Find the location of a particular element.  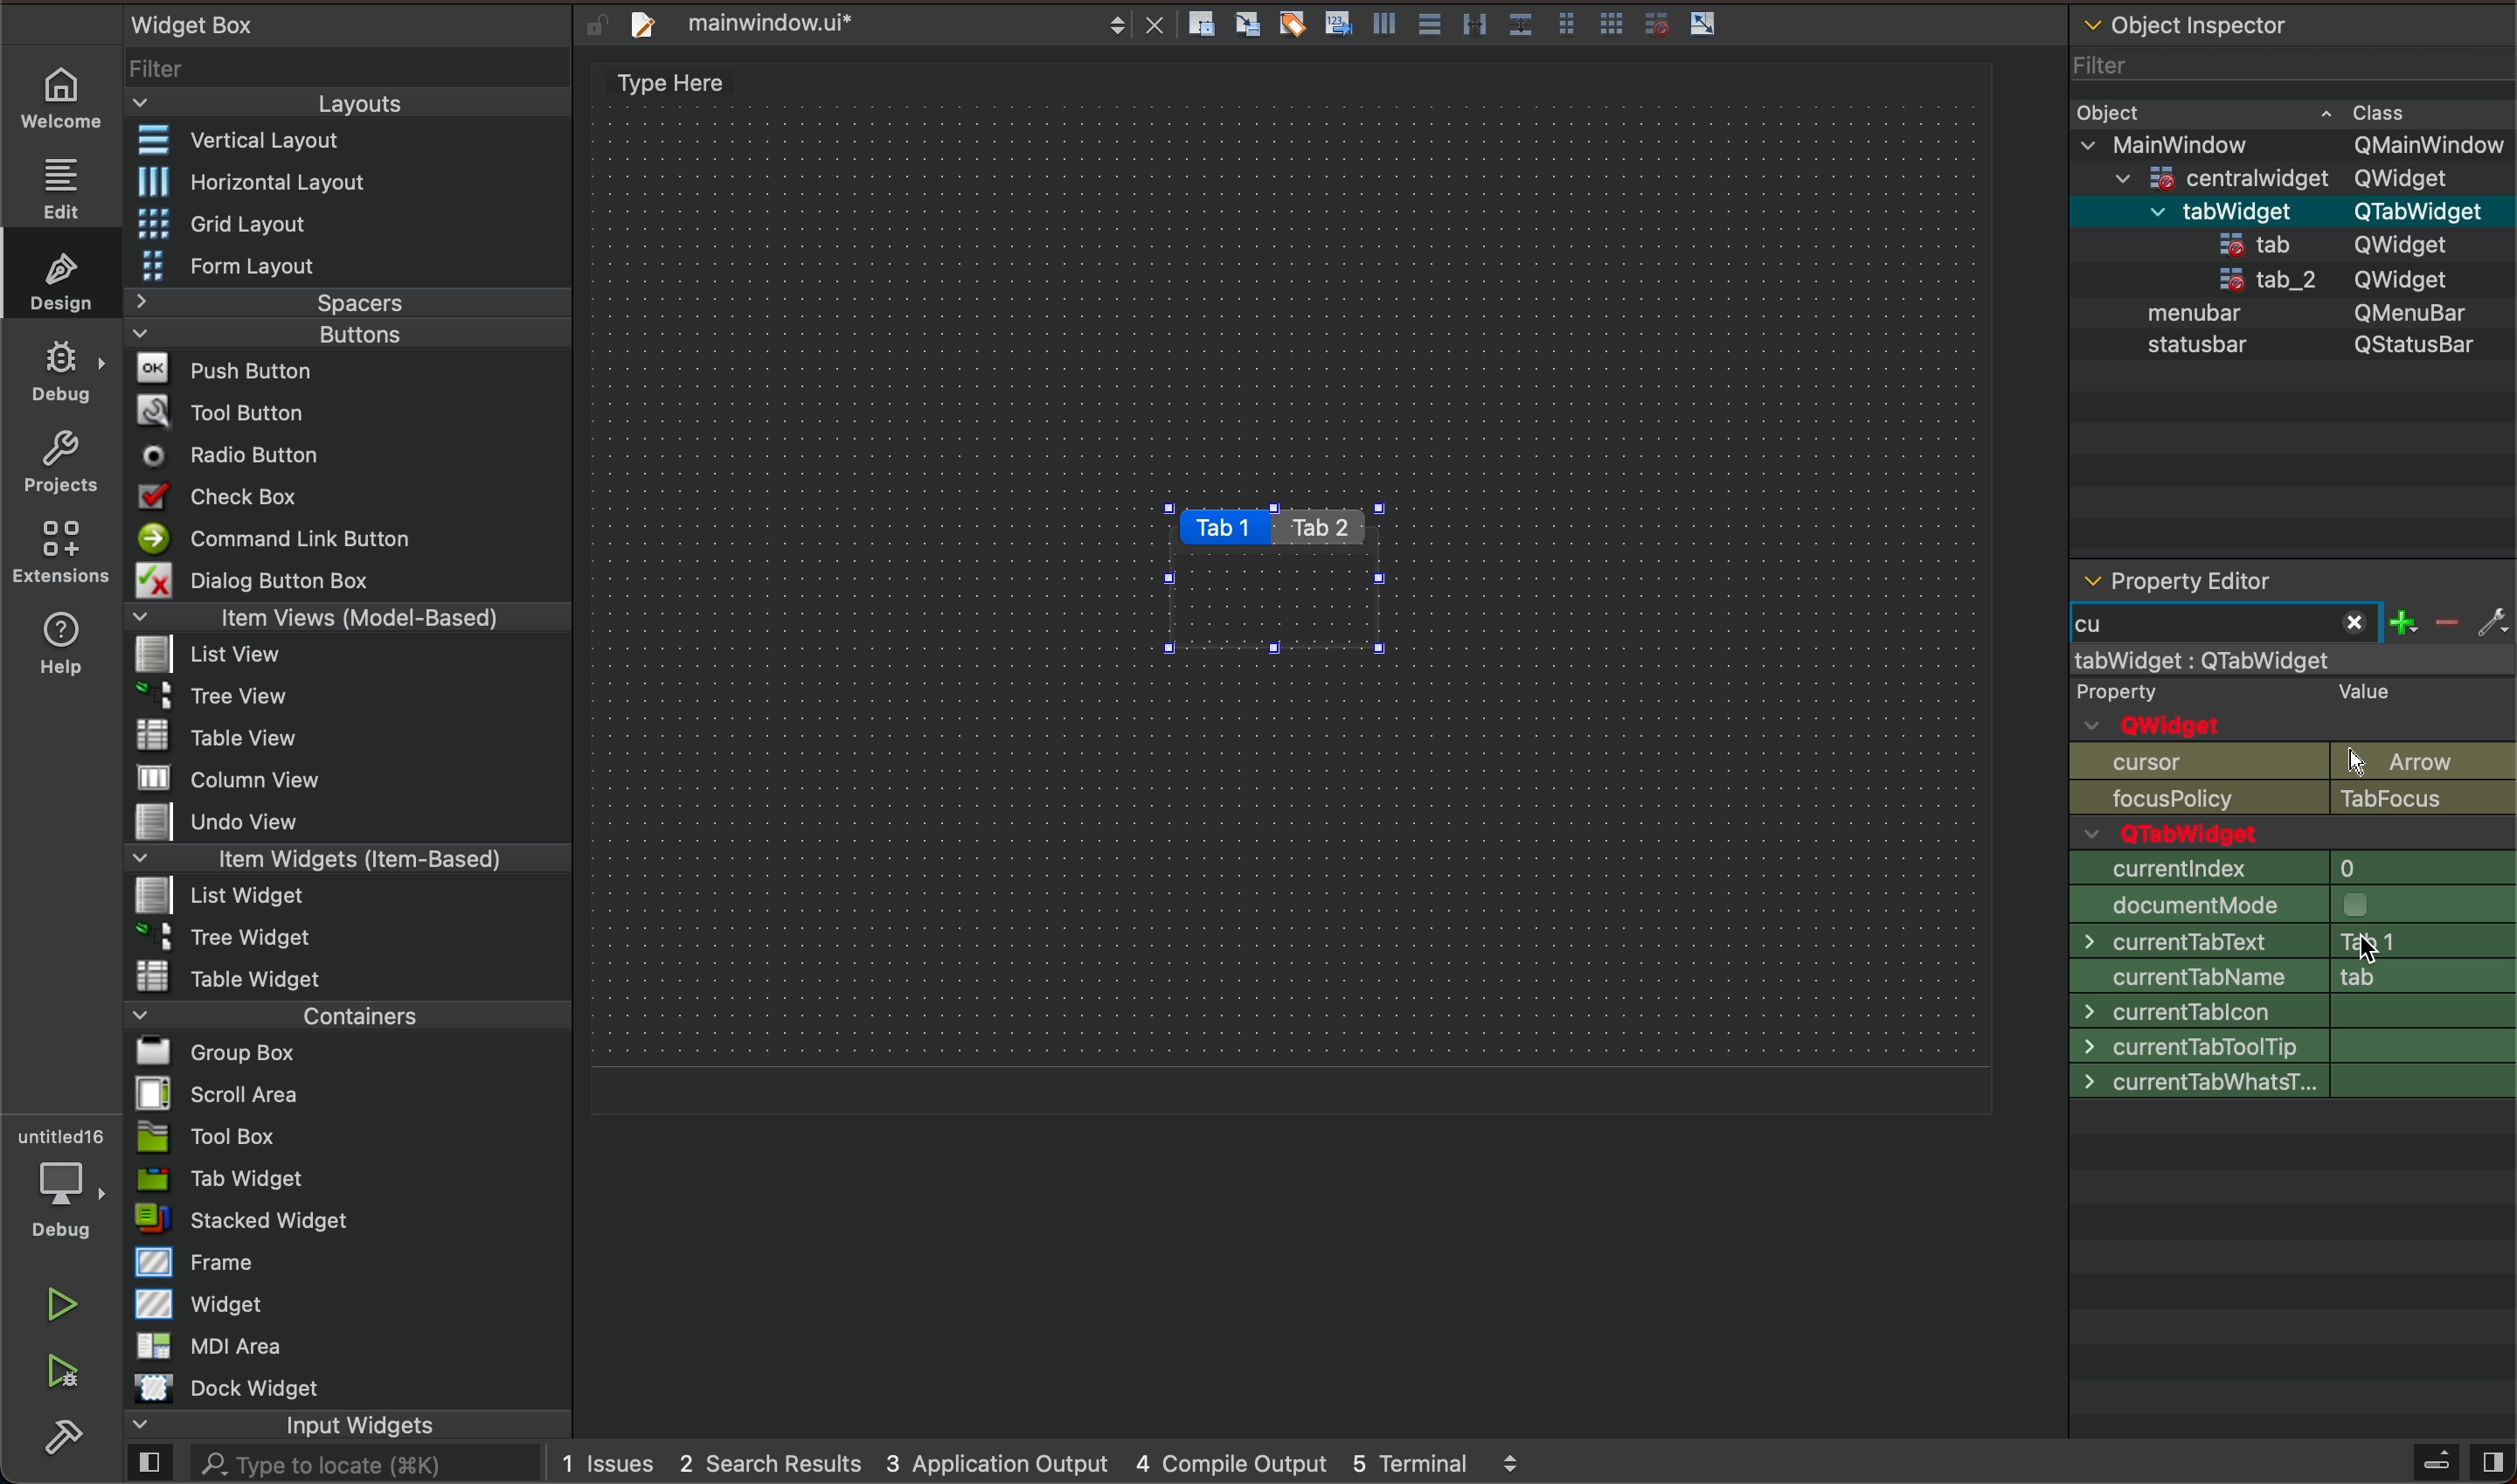

property editor is located at coordinates (2271, 576).